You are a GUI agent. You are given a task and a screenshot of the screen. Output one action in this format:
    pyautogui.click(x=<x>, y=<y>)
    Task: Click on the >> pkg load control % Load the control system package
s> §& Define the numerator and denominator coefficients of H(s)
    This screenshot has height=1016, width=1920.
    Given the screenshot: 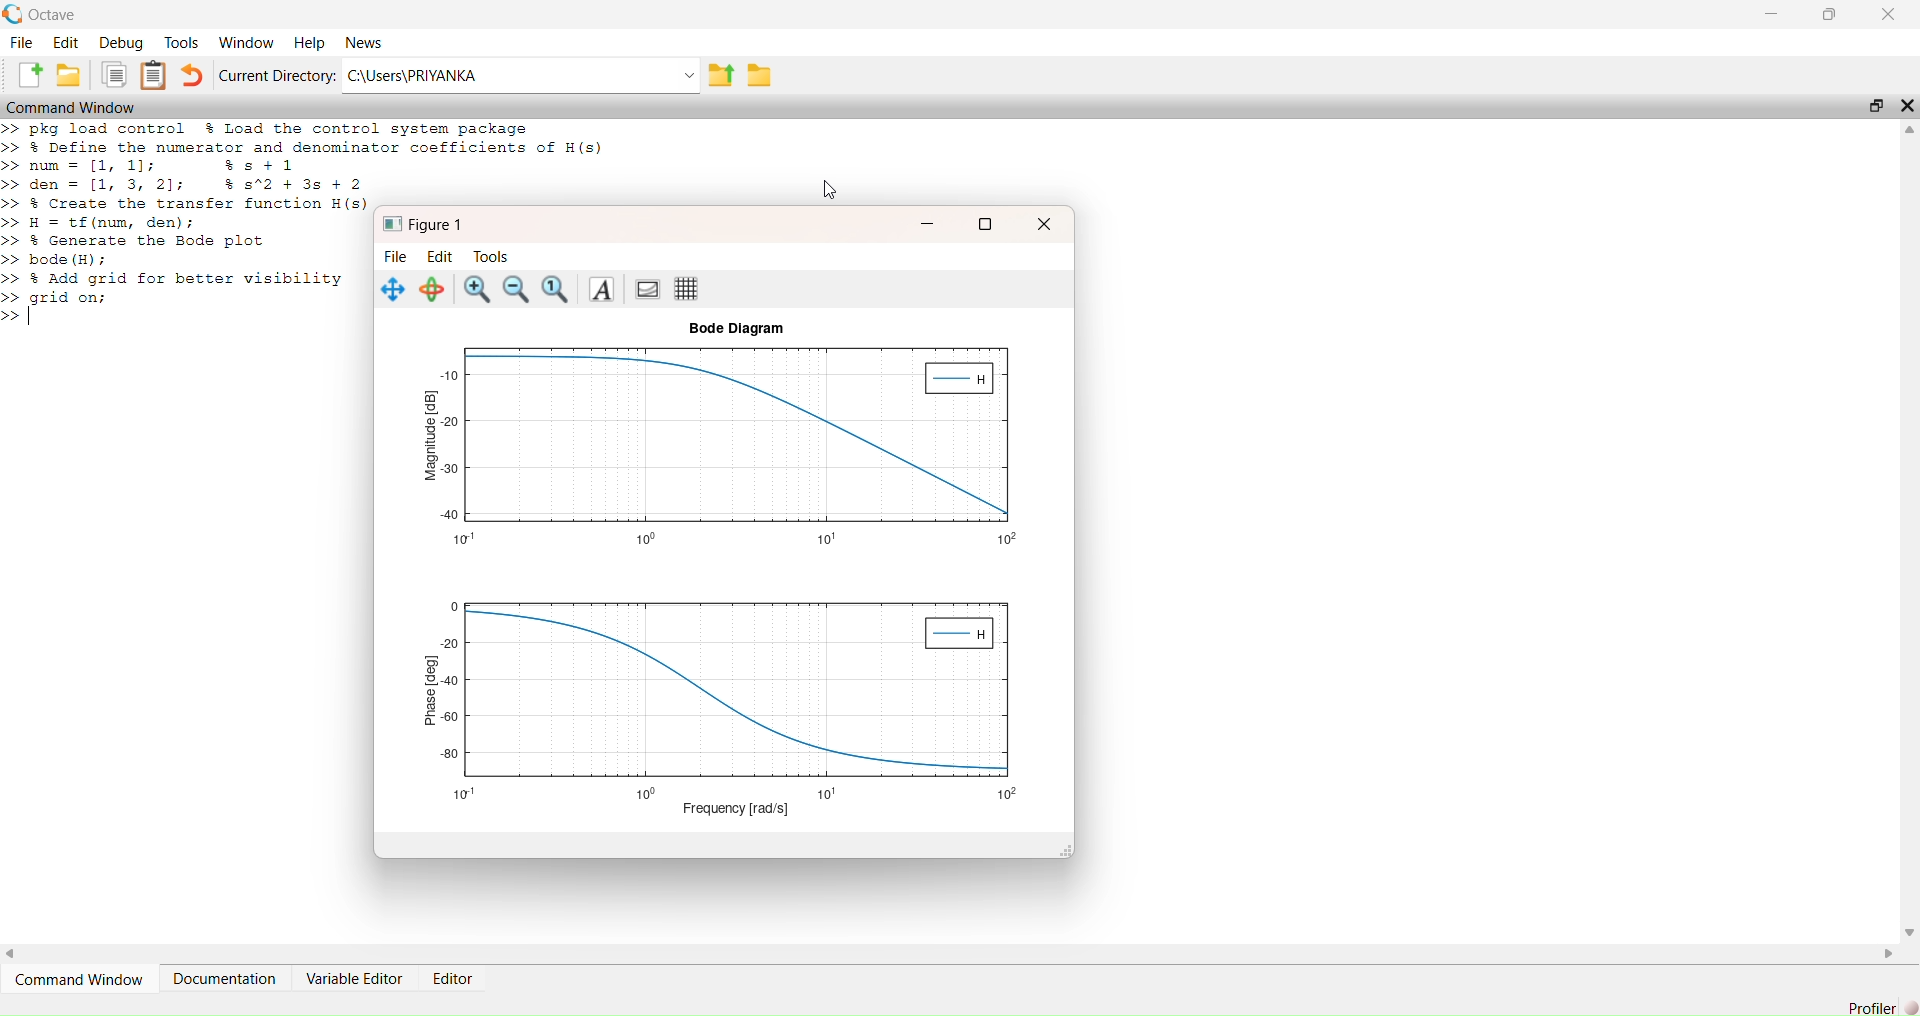 What is the action you would take?
    pyautogui.click(x=317, y=138)
    